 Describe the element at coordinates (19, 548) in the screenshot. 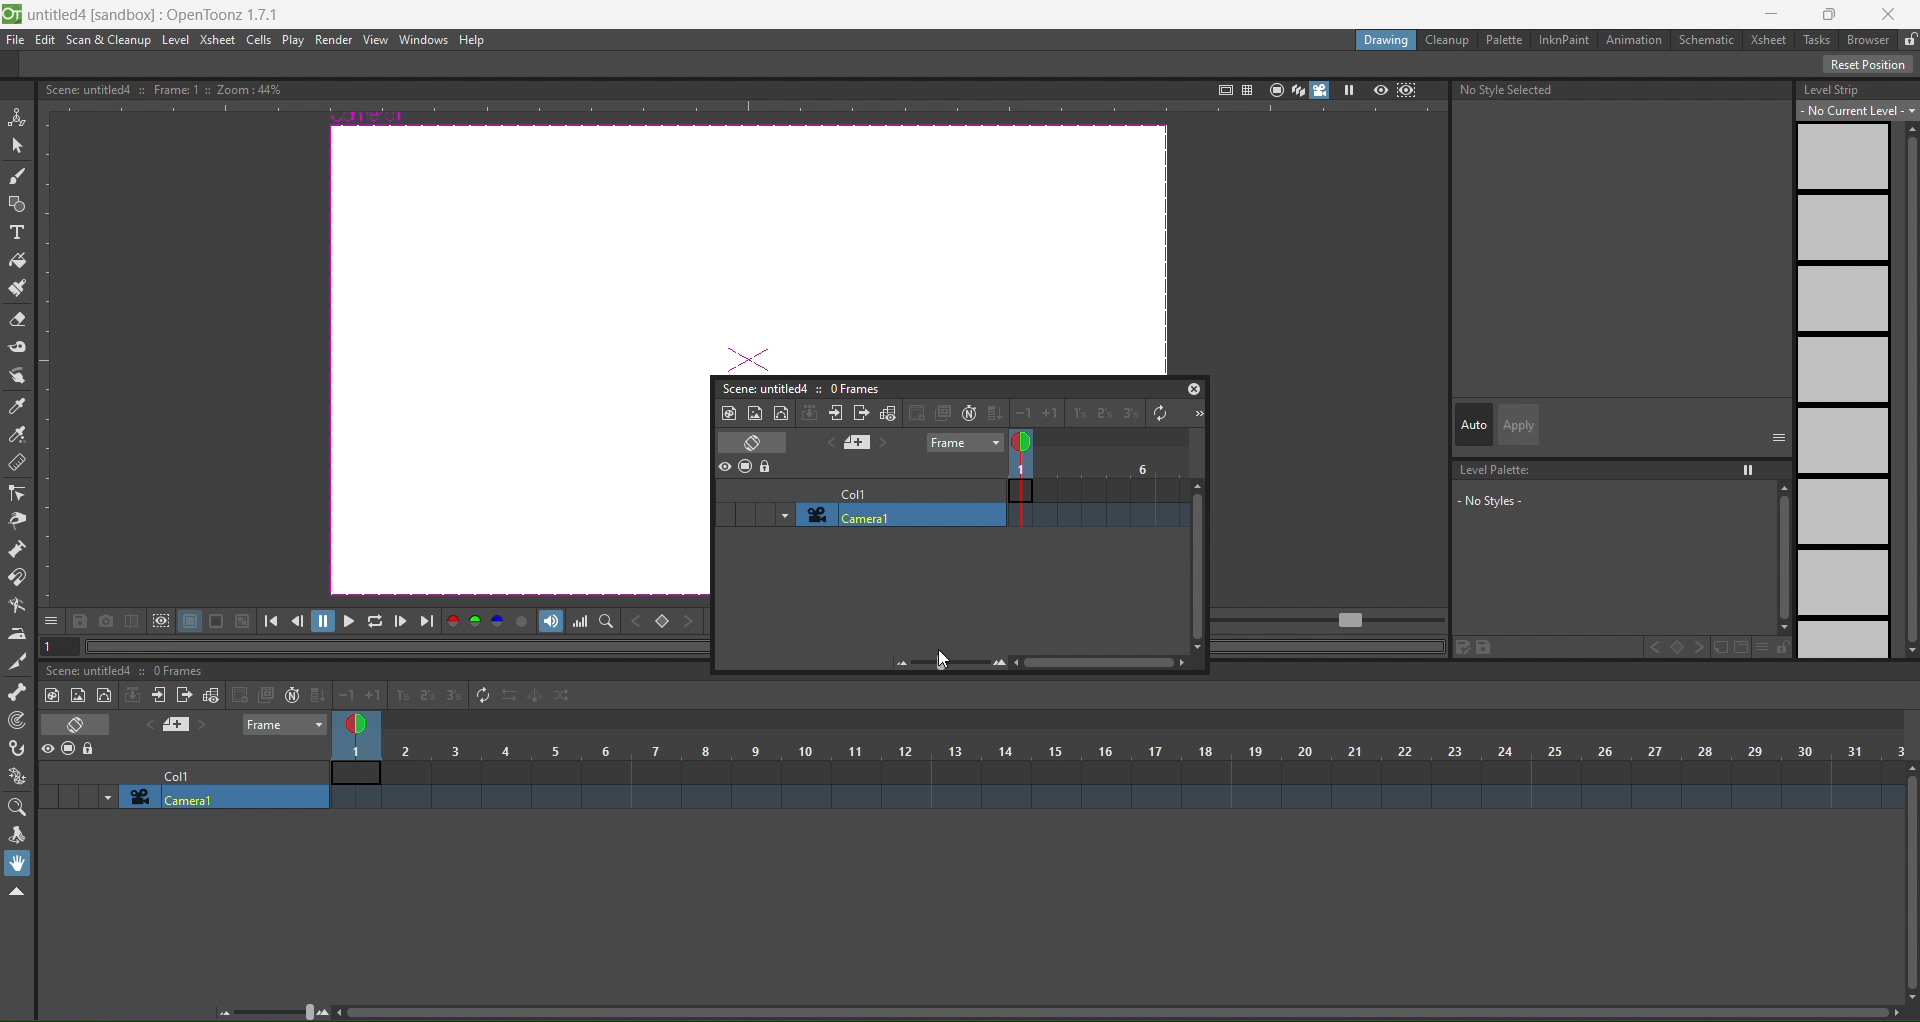

I see `pump tool` at that location.